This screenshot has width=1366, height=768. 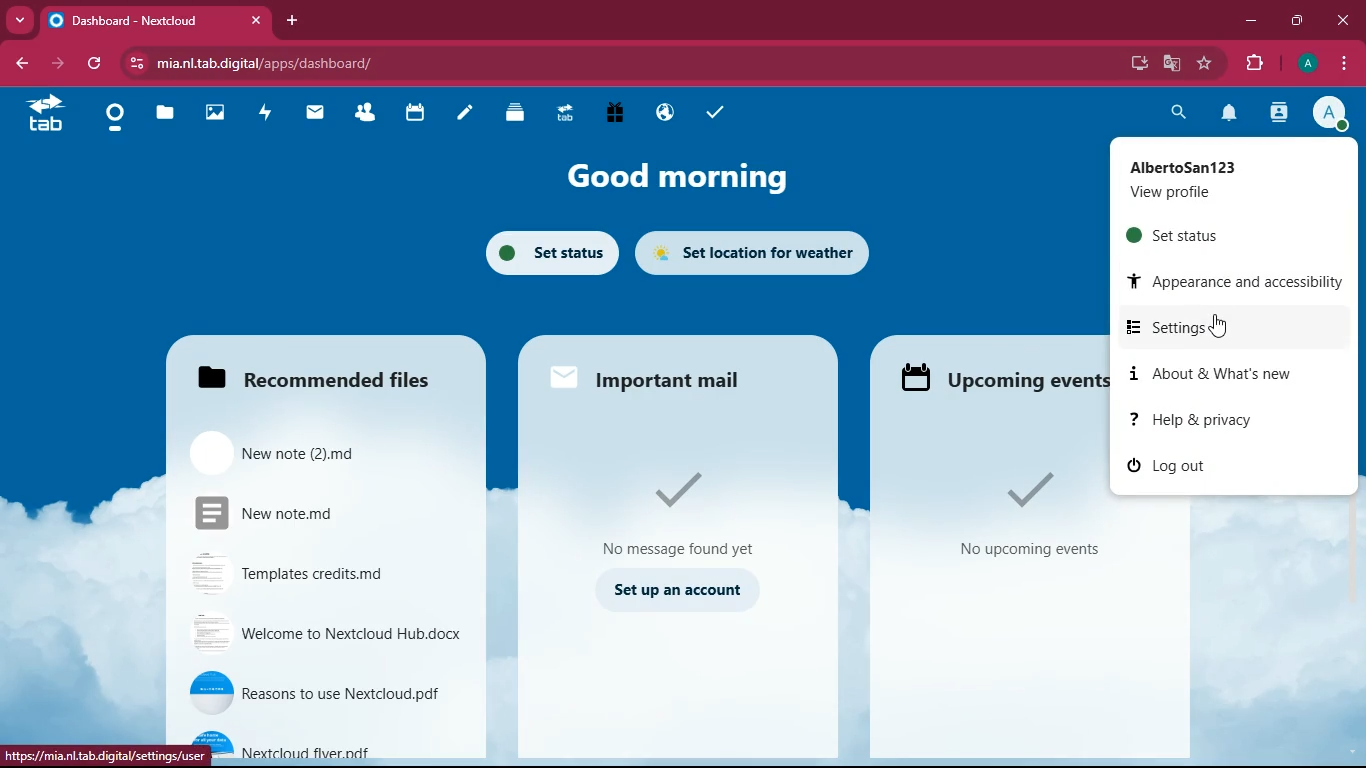 I want to click on good morning, so click(x=668, y=180).